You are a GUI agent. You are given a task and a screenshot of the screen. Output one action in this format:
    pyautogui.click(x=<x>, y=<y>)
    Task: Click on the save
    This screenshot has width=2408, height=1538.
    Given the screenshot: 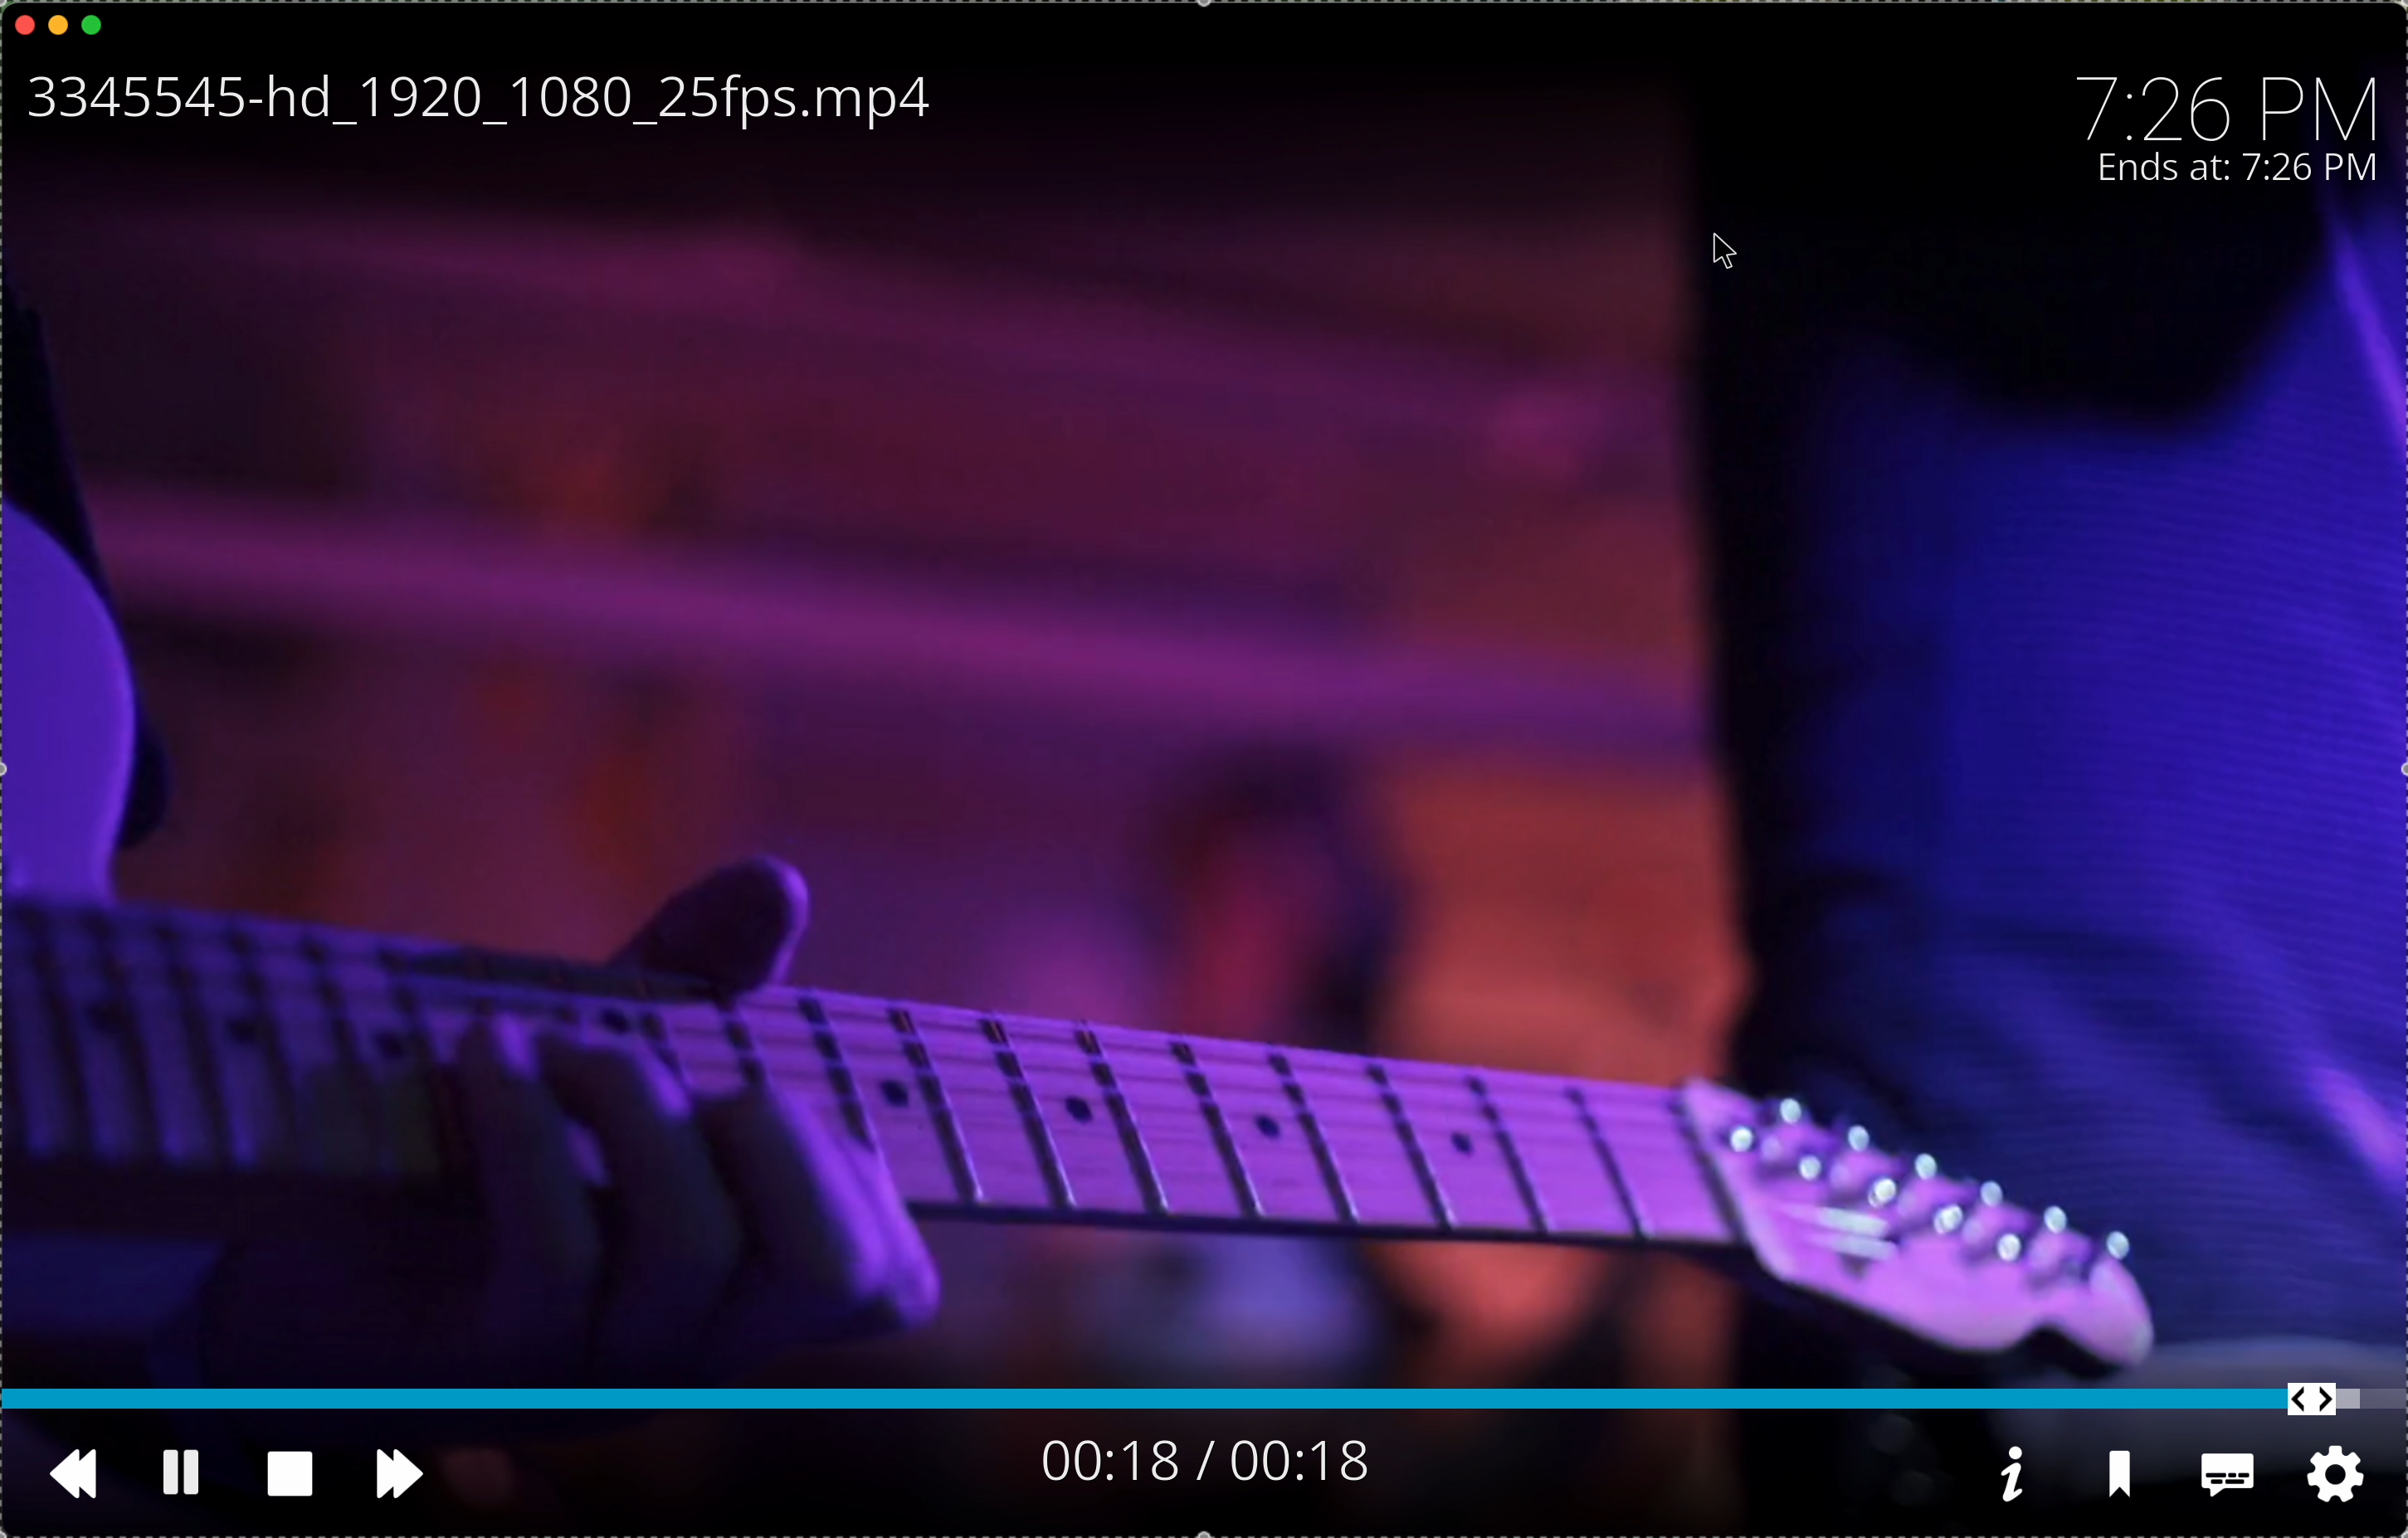 What is the action you would take?
    pyautogui.click(x=2125, y=1481)
    